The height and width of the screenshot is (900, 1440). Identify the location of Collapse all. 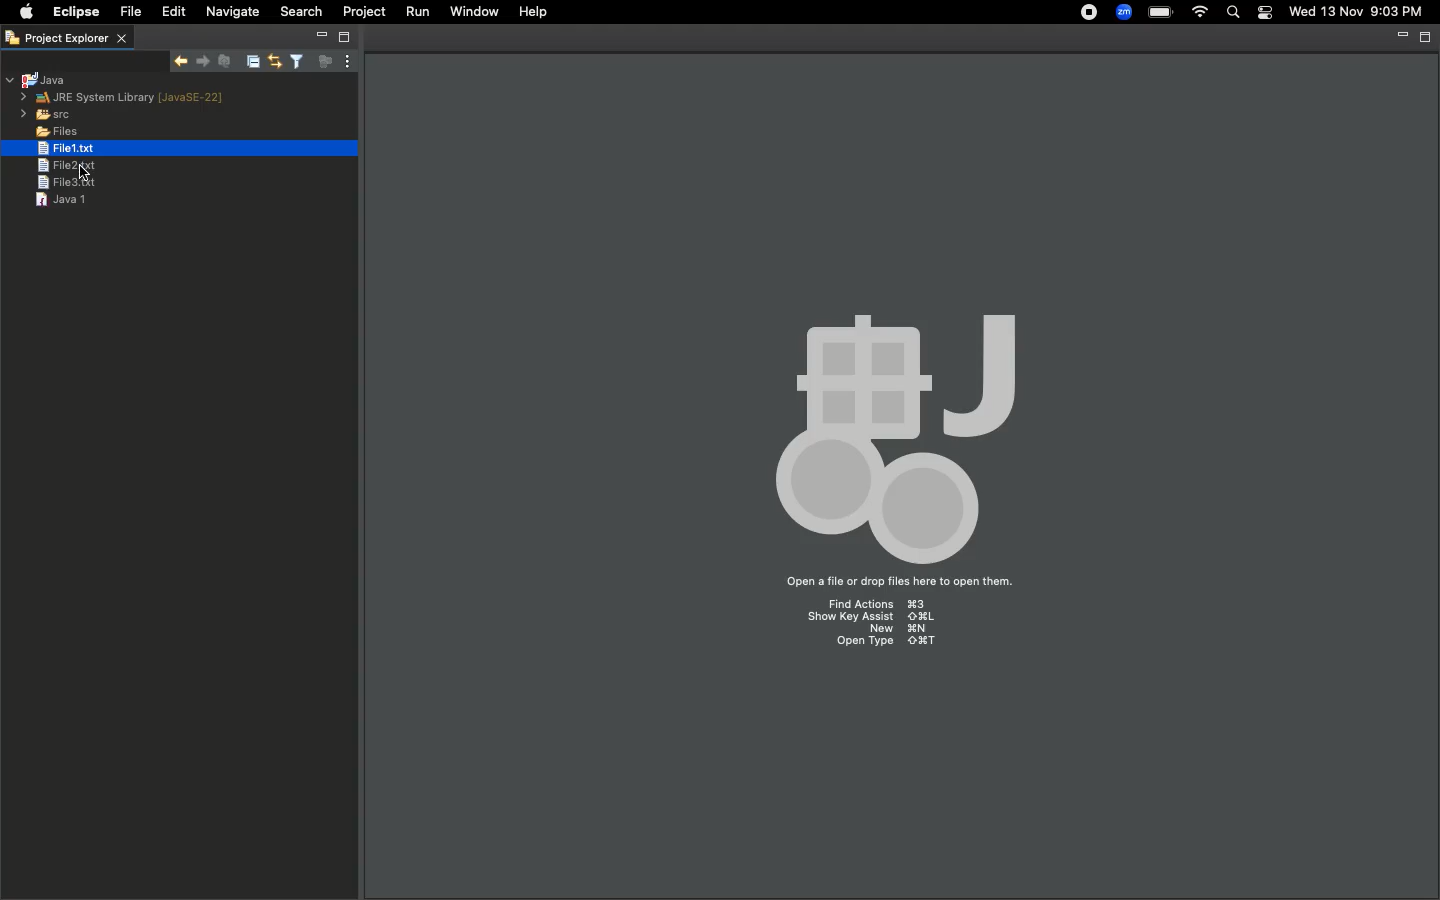
(250, 63).